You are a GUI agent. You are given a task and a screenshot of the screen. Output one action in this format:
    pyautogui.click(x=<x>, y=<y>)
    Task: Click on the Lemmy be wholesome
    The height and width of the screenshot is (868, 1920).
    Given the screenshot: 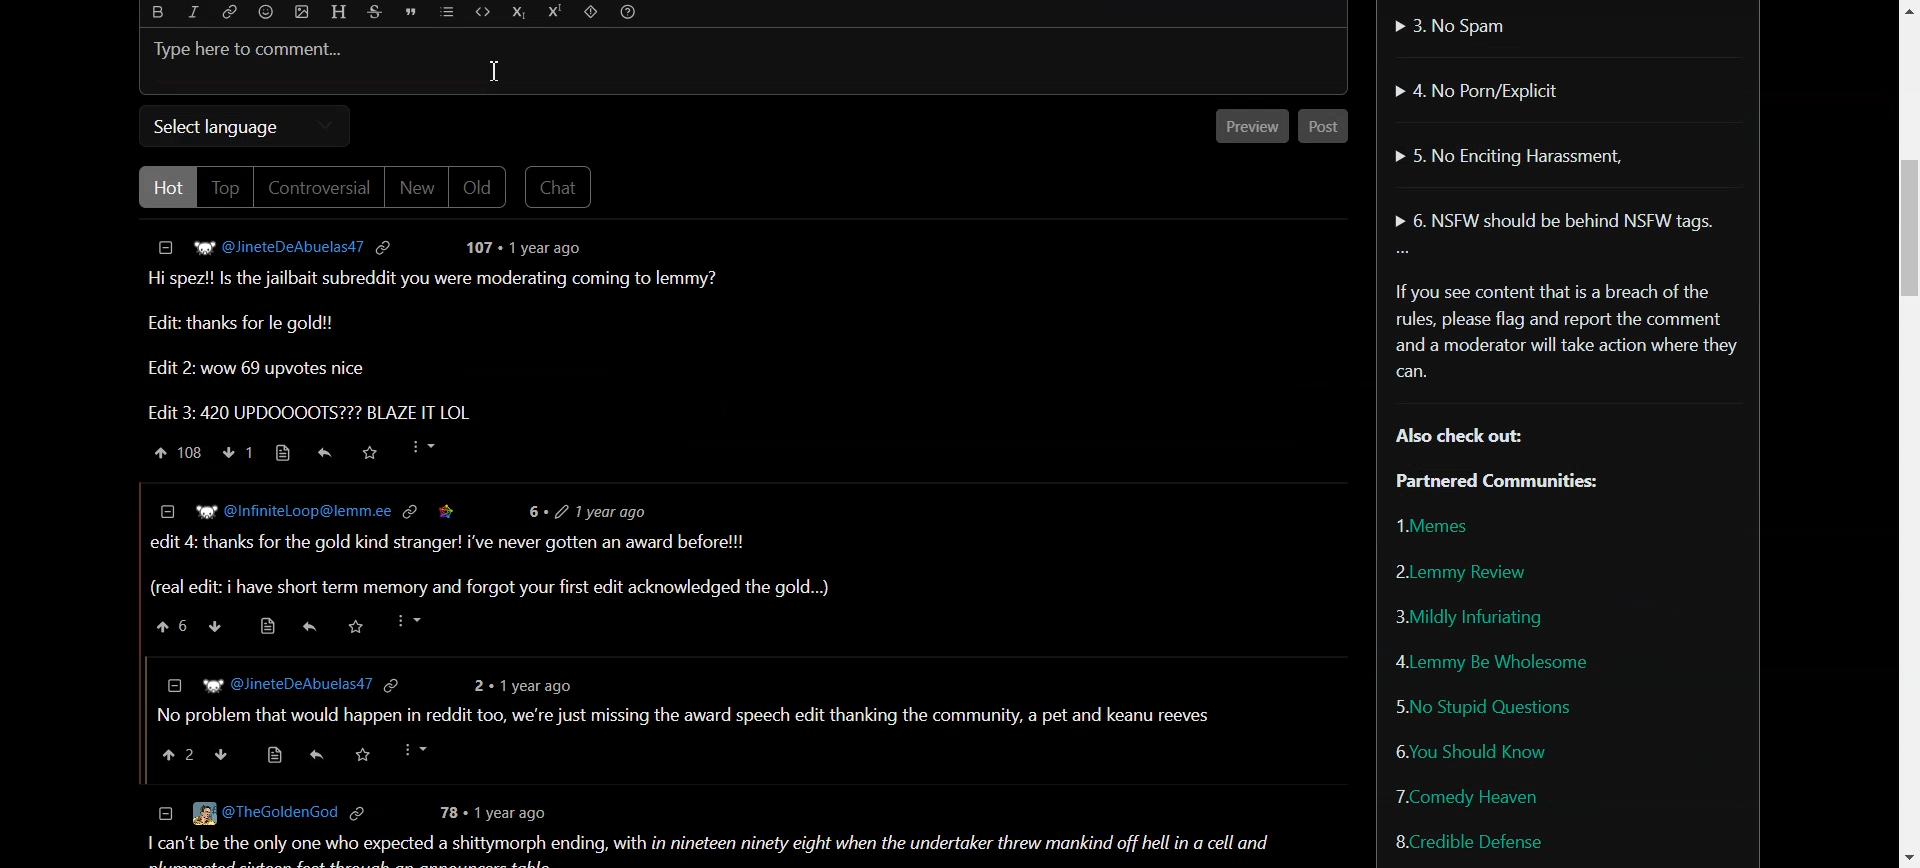 What is the action you would take?
    pyautogui.click(x=1497, y=662)
    